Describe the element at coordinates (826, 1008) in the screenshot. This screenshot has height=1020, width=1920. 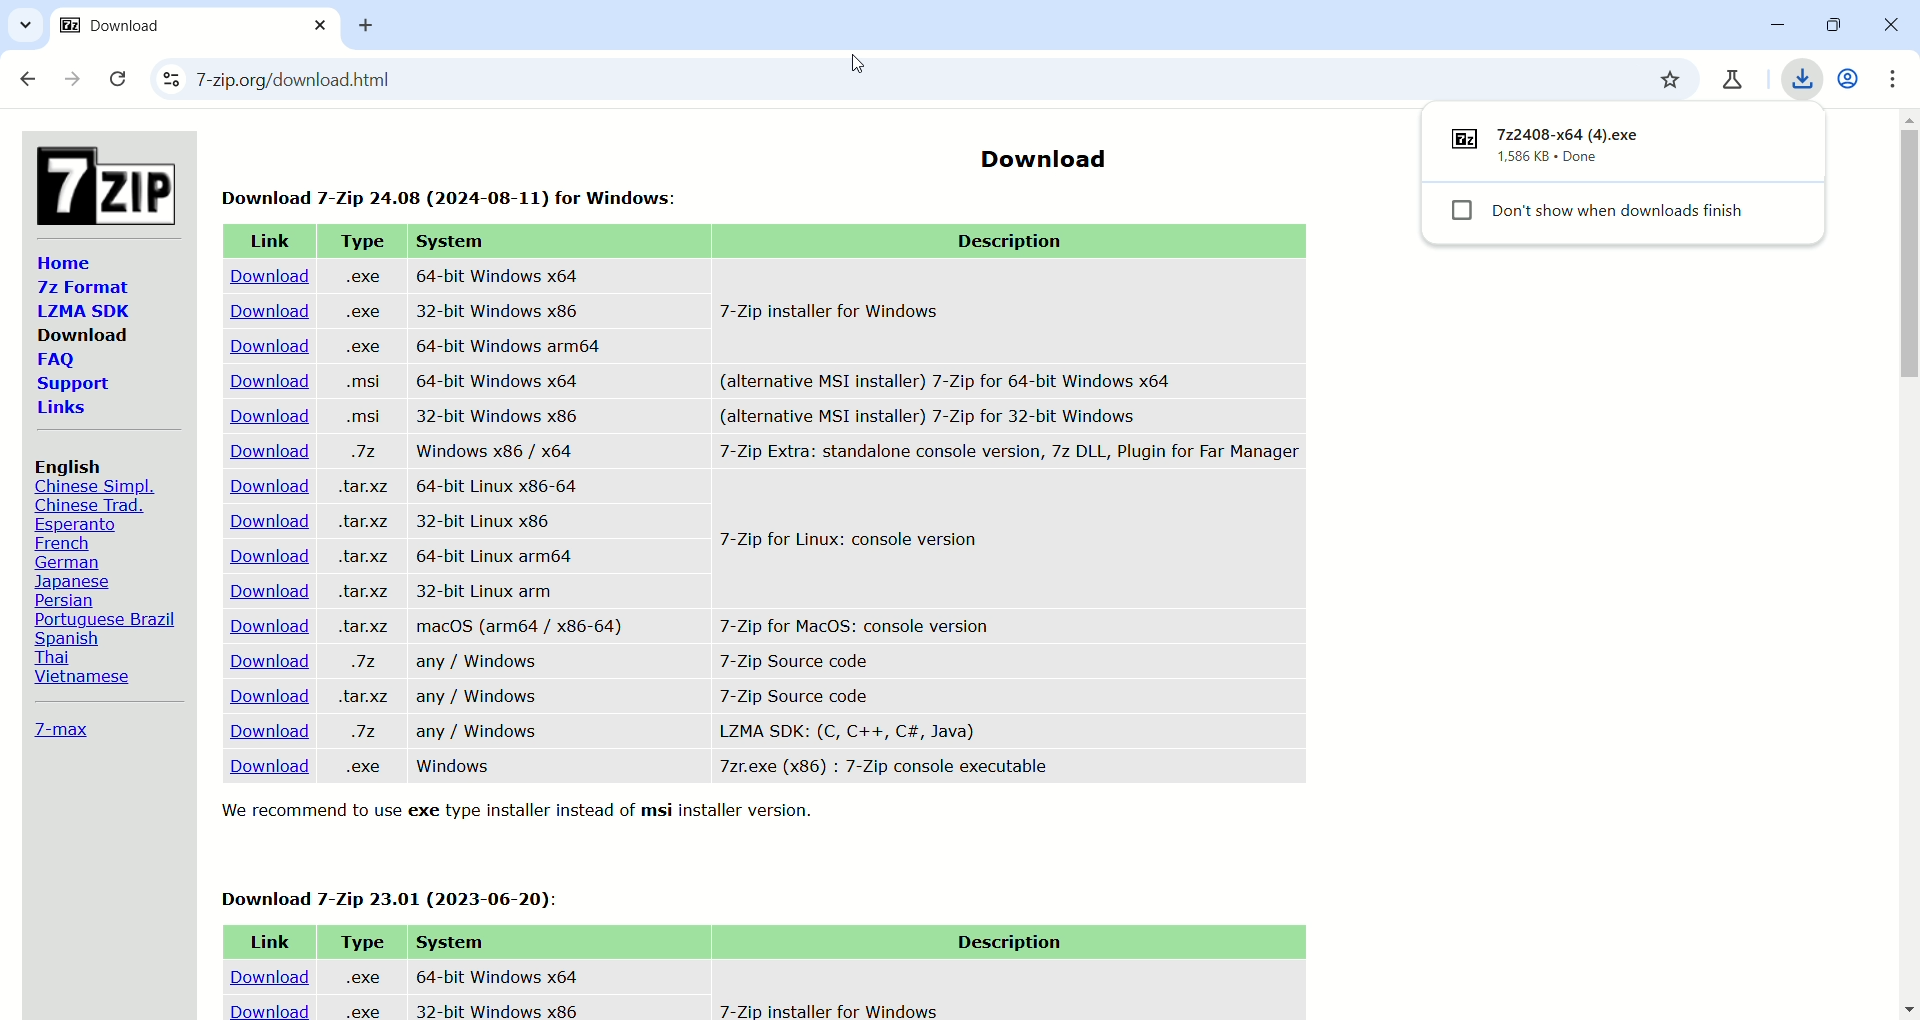
I see `7 zip installer for windows` at that location.